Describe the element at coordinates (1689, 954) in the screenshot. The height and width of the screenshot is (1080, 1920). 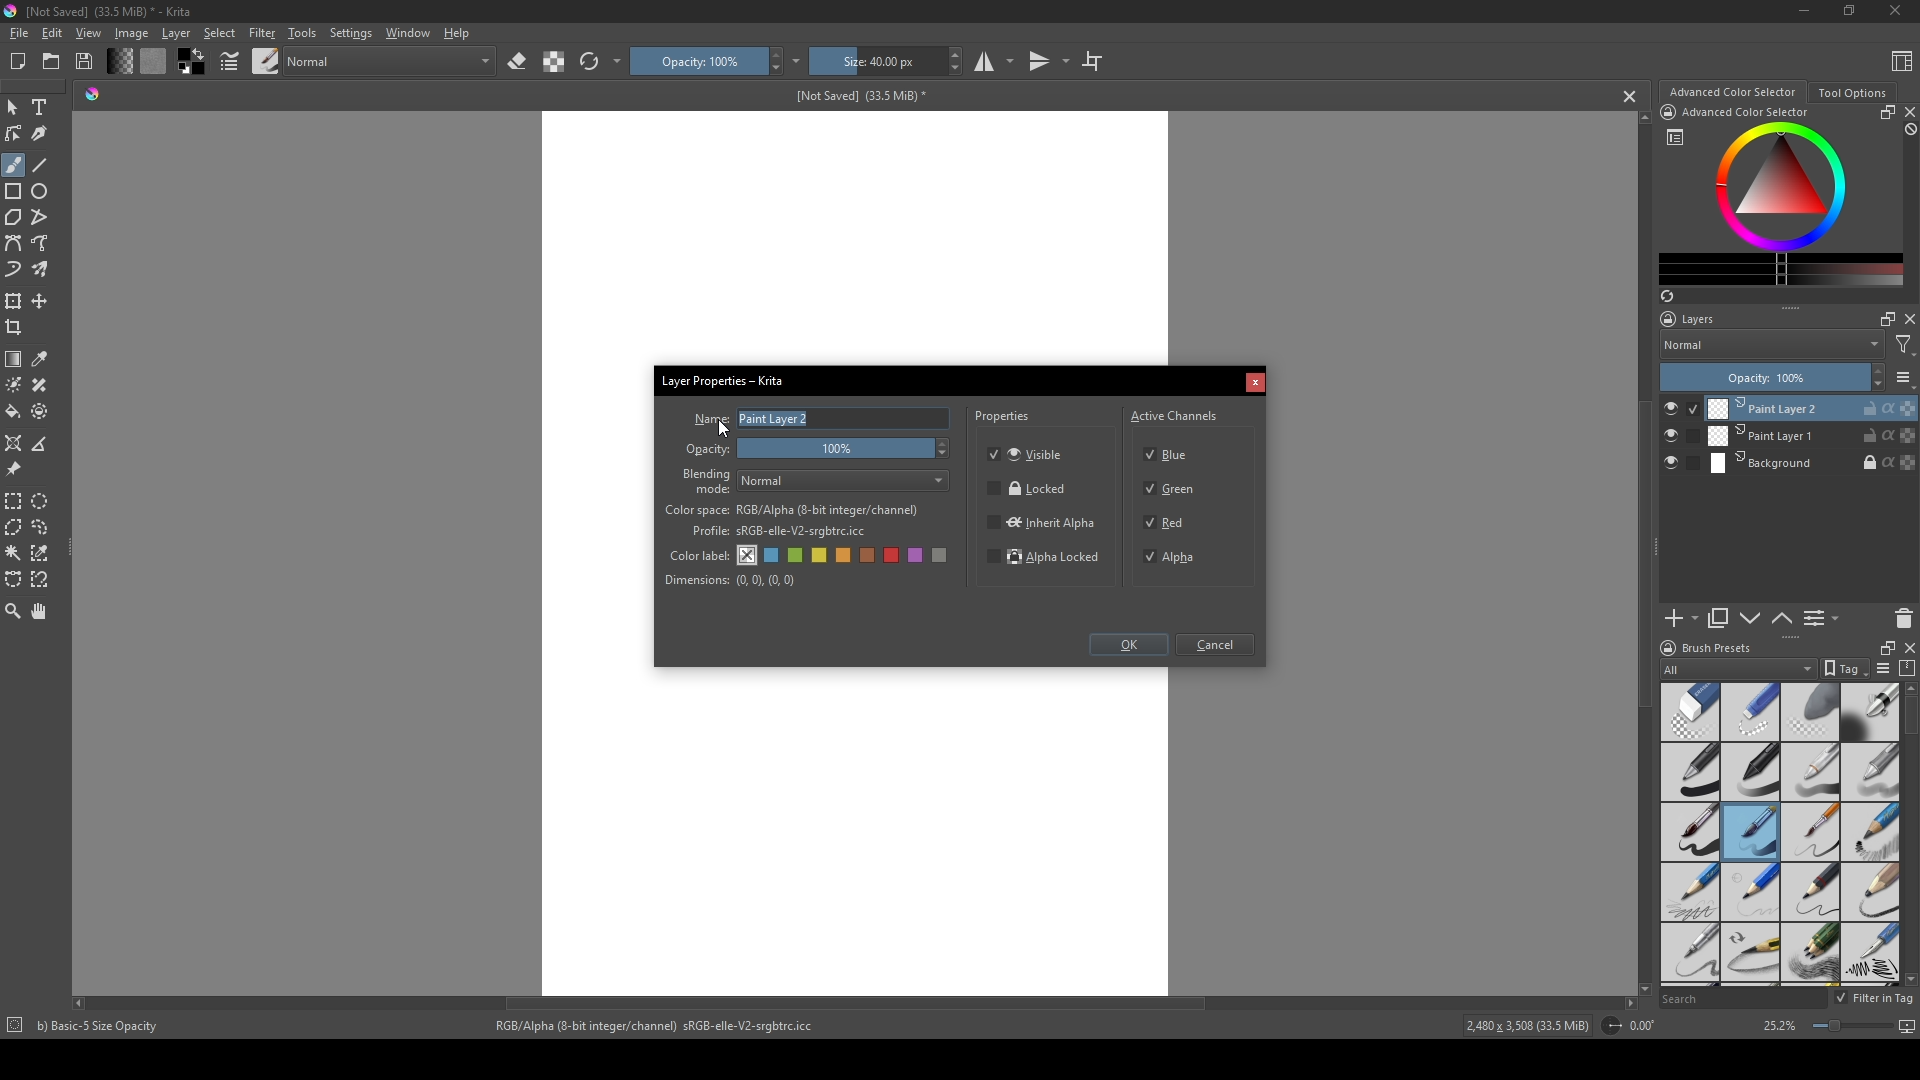
I see `sharp pencil` at that location.